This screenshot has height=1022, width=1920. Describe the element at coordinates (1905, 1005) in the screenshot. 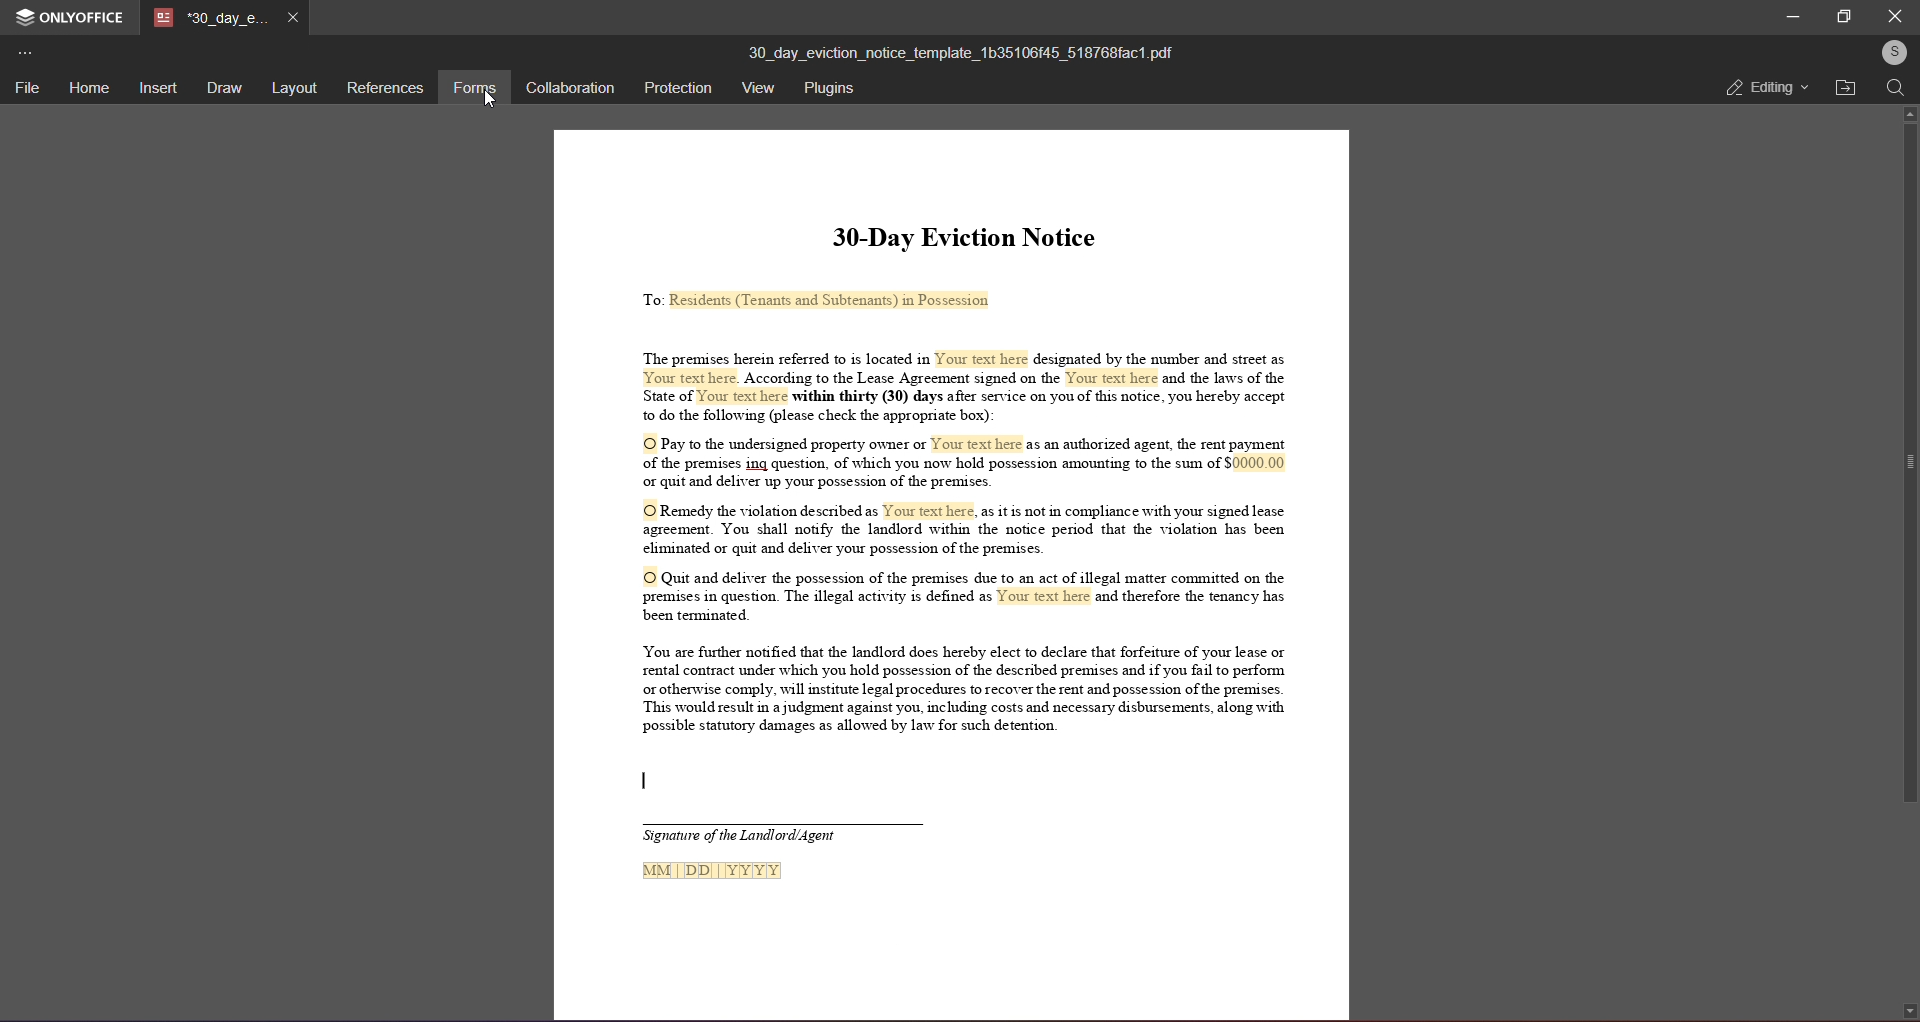

I see `down` at that location.